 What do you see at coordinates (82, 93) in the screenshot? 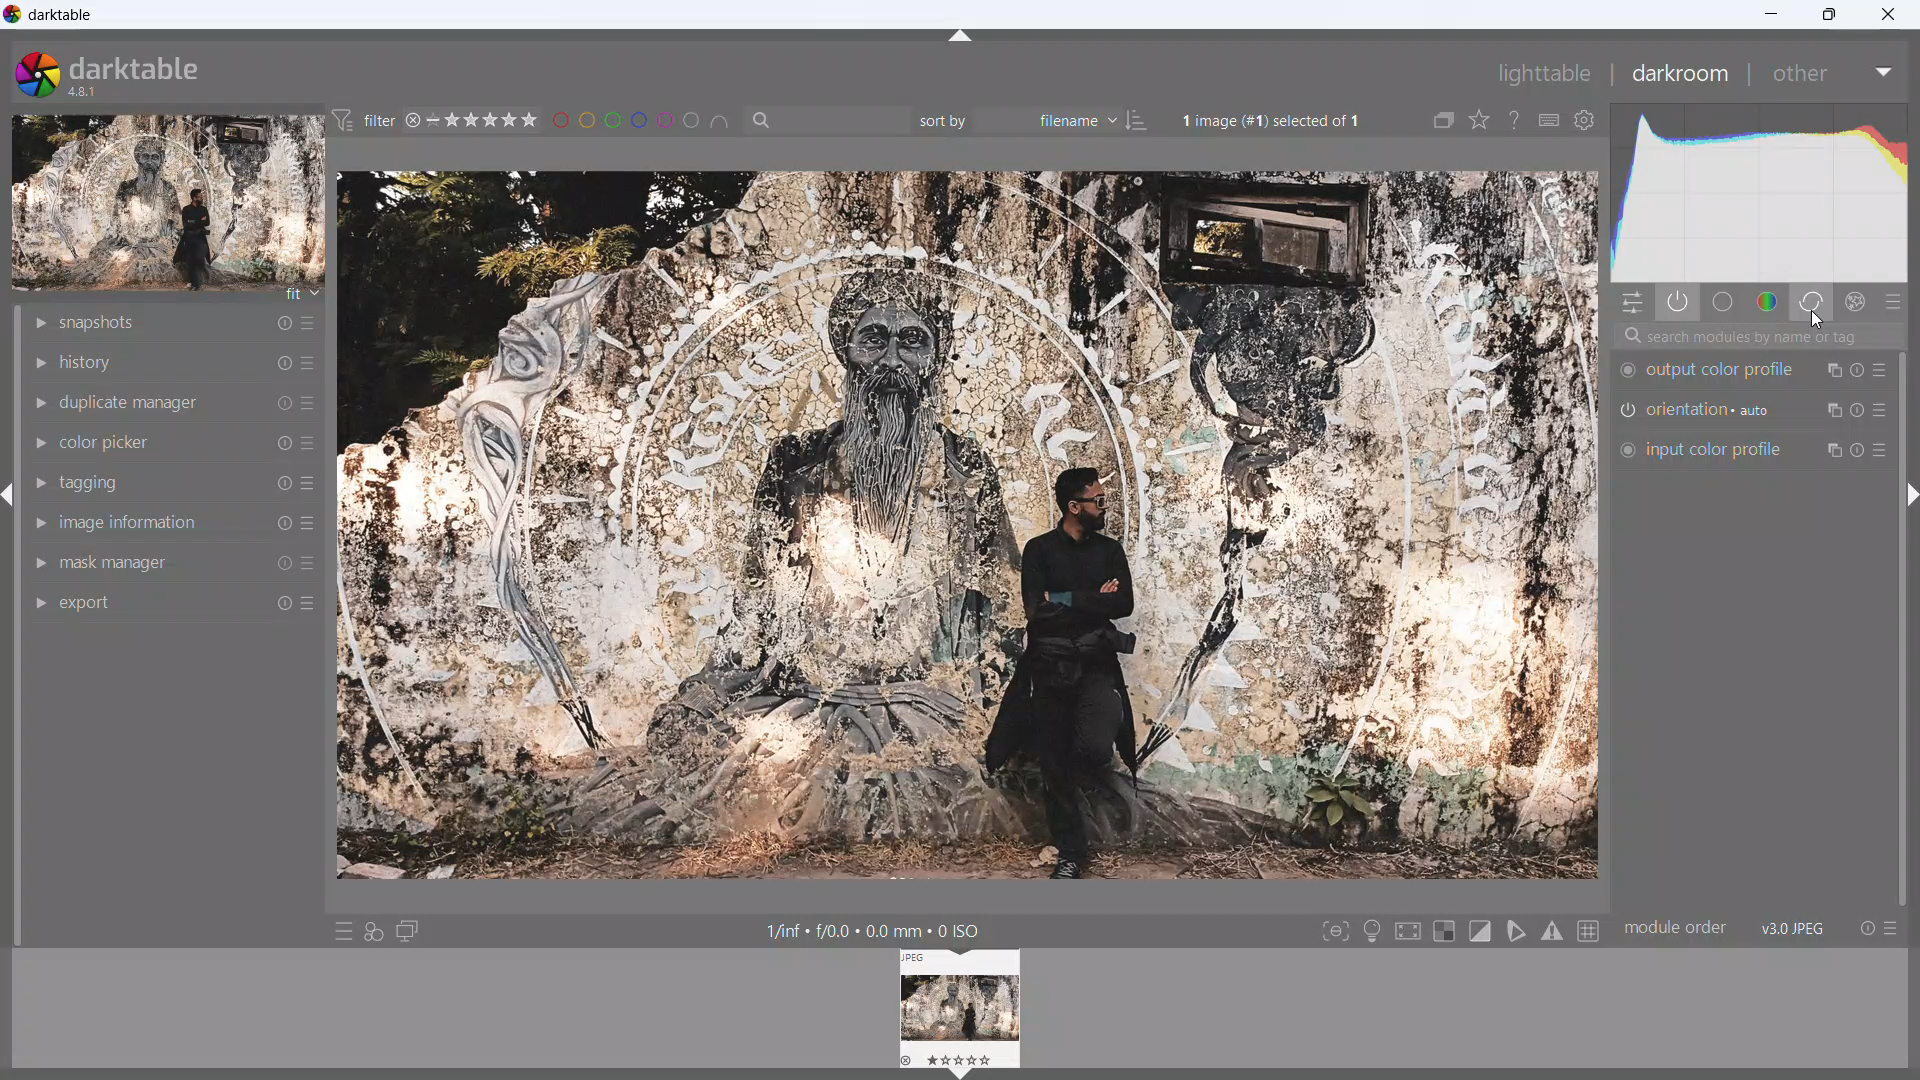
I see `version` at bounding box center [82, 93].